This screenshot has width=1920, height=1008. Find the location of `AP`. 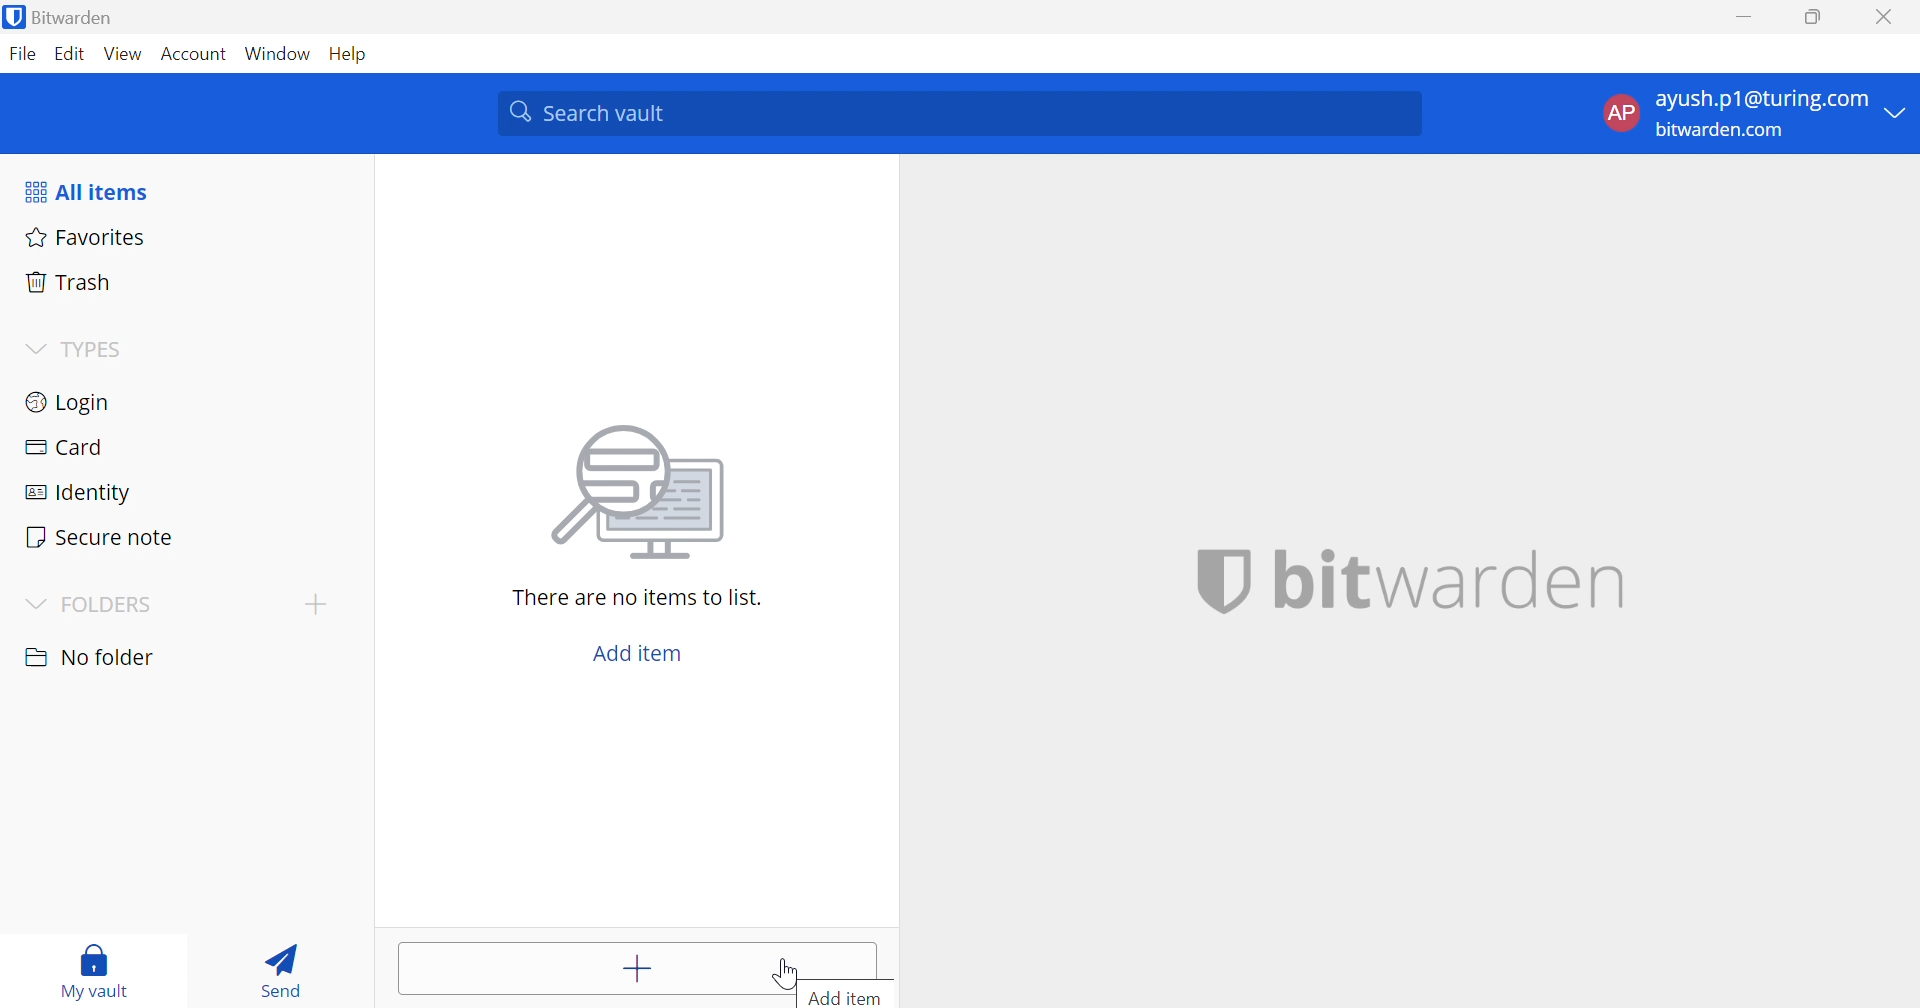

AP is located at coordinates (1619, 117).